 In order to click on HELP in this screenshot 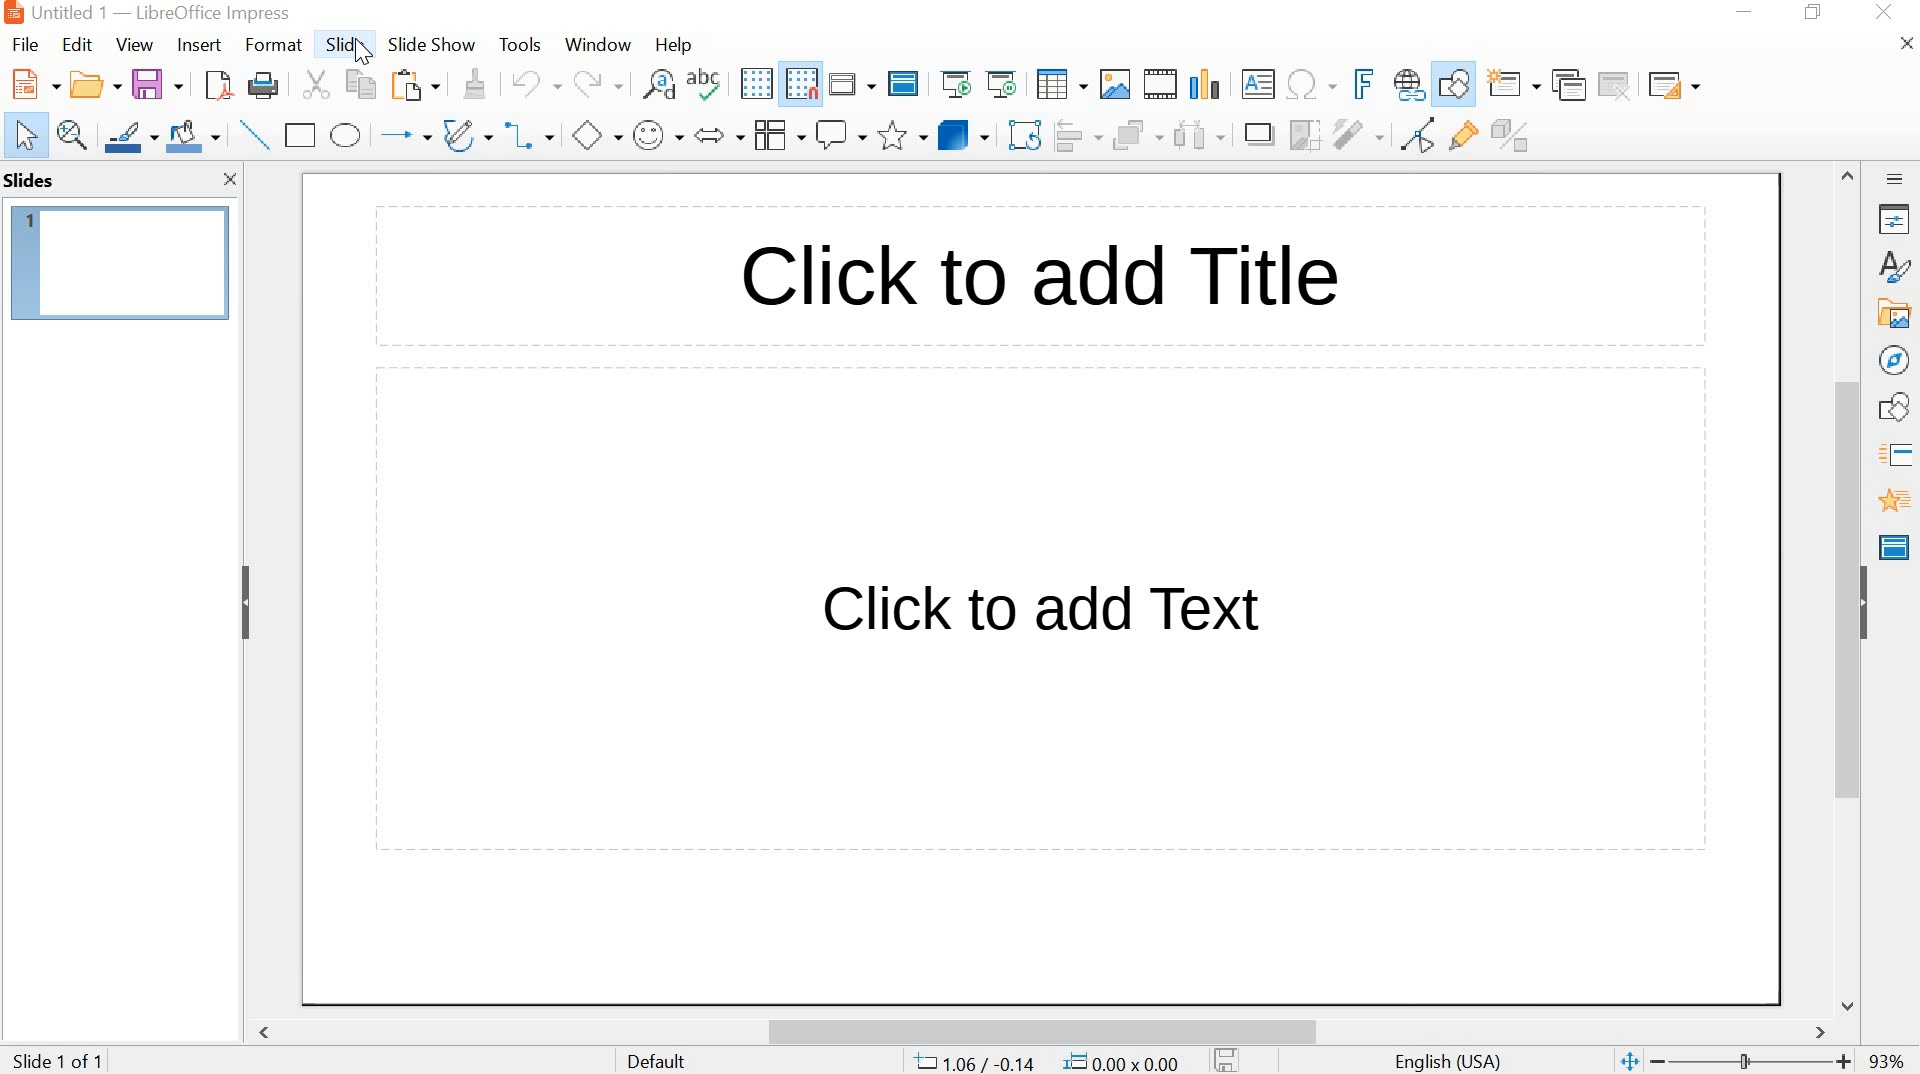, I will do `click(673, 46)`.